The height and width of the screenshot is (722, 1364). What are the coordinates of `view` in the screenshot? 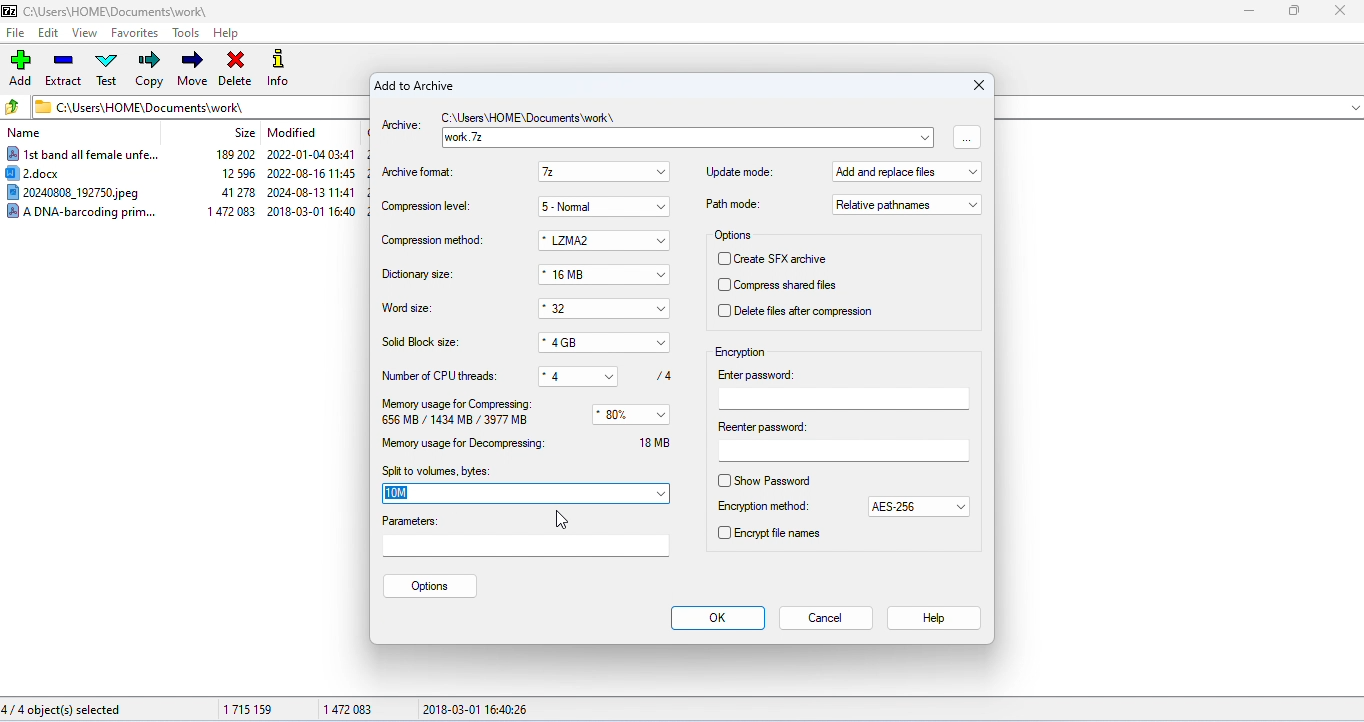 It's located at (84, 33).